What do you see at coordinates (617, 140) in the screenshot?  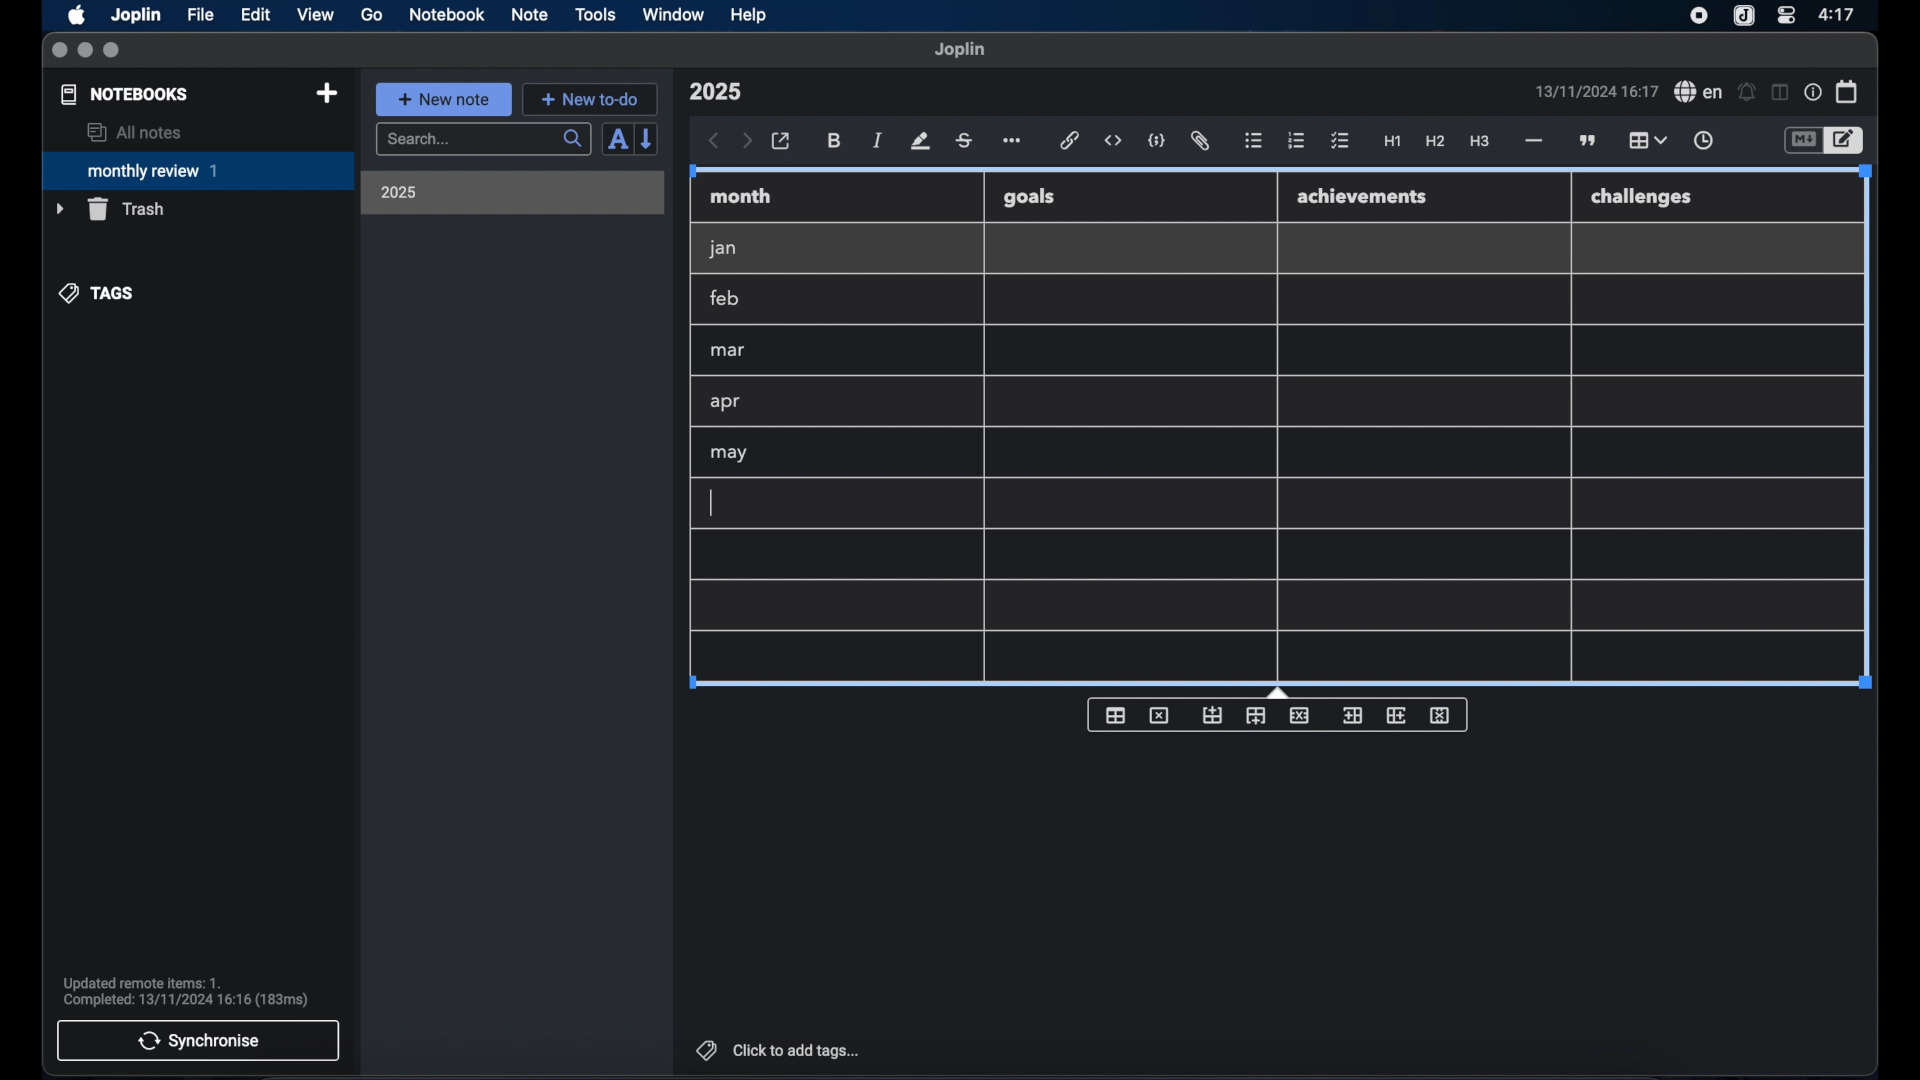 I see `sort order field` at bounding box center [617, 140].